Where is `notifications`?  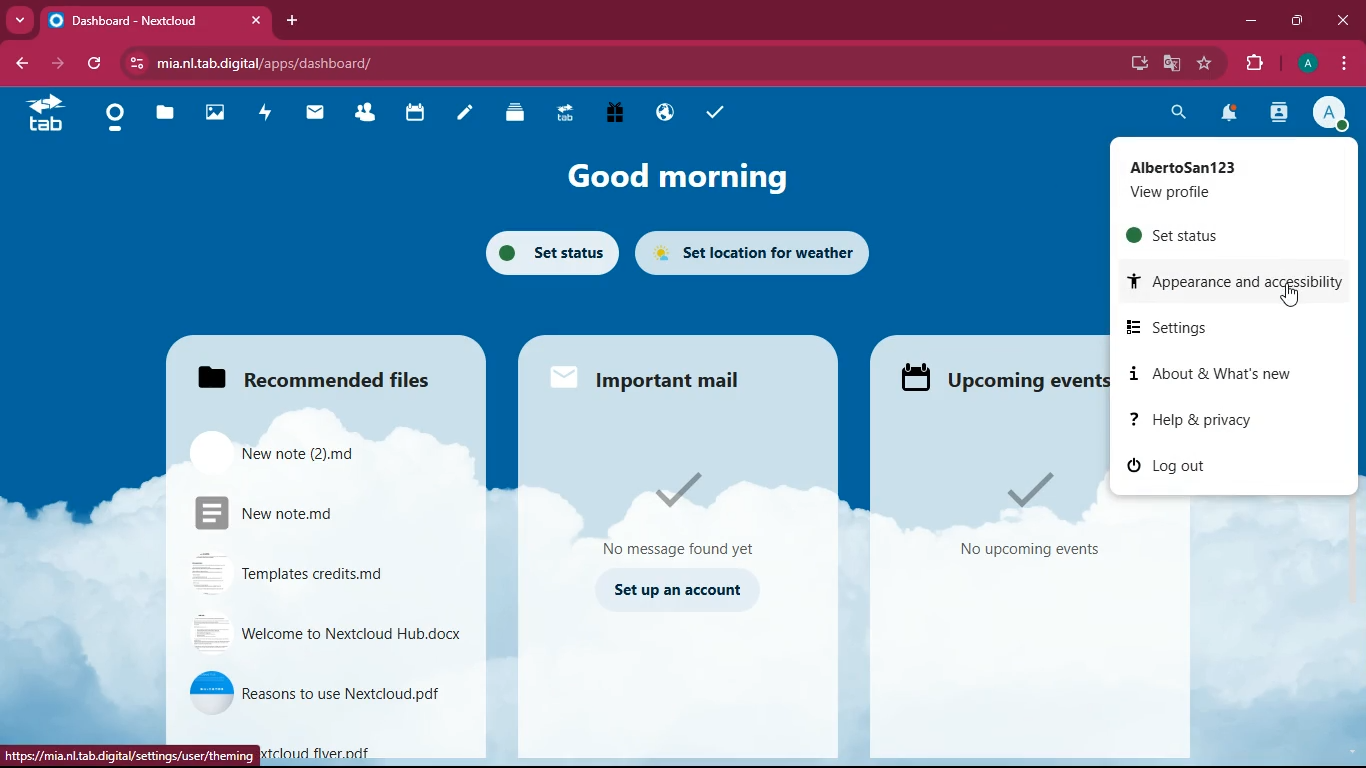
notifications is located at coordinates (1232, 114).